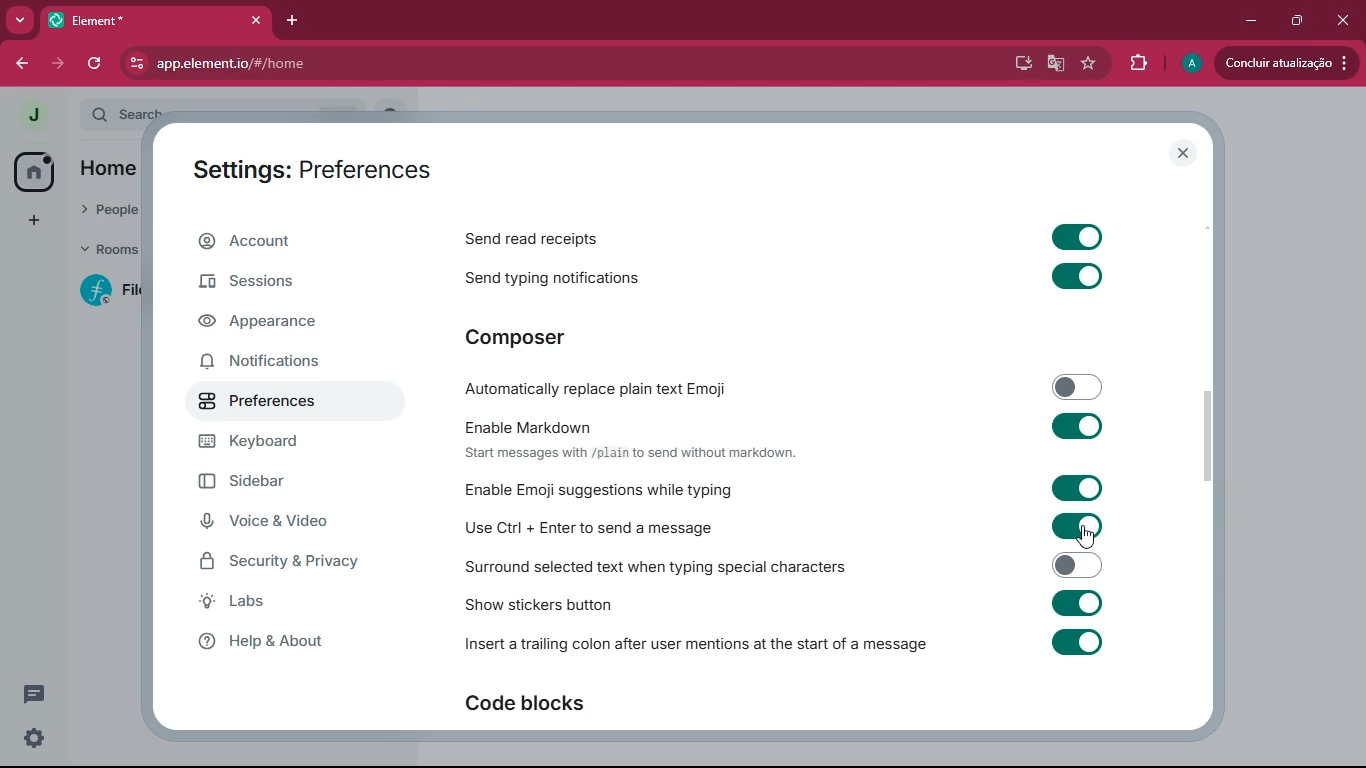 This screenshot has height=768, width=1366. What do you see at coordinates (21, 64) in the screenshot?
I see `back` at bounding box center [21, 64].